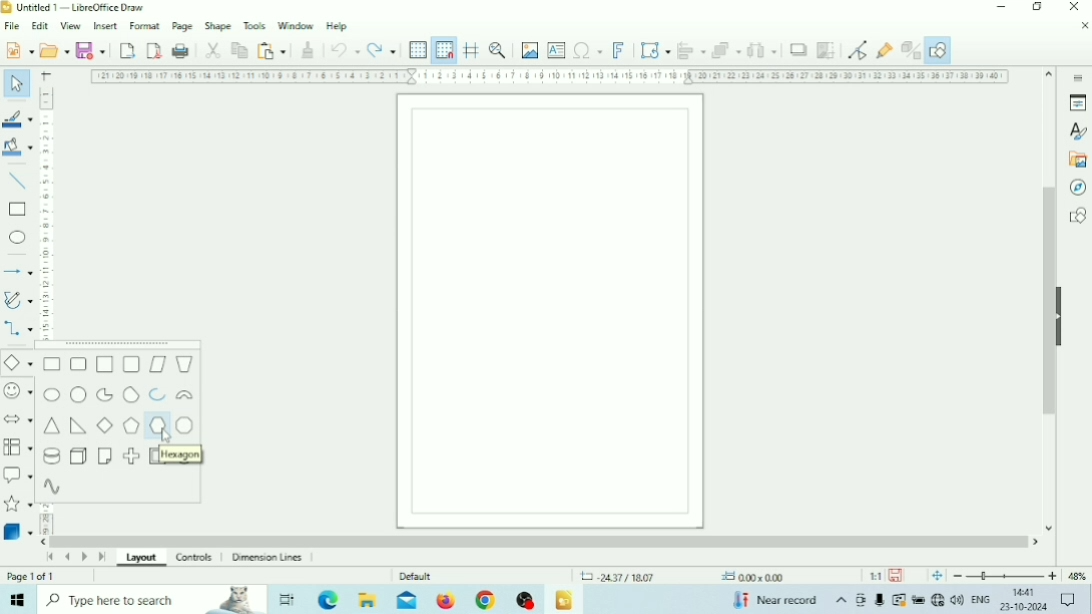 The width and height of the screenshot is (1092, 614). I want to click on Align Objects, so click(691, 50).